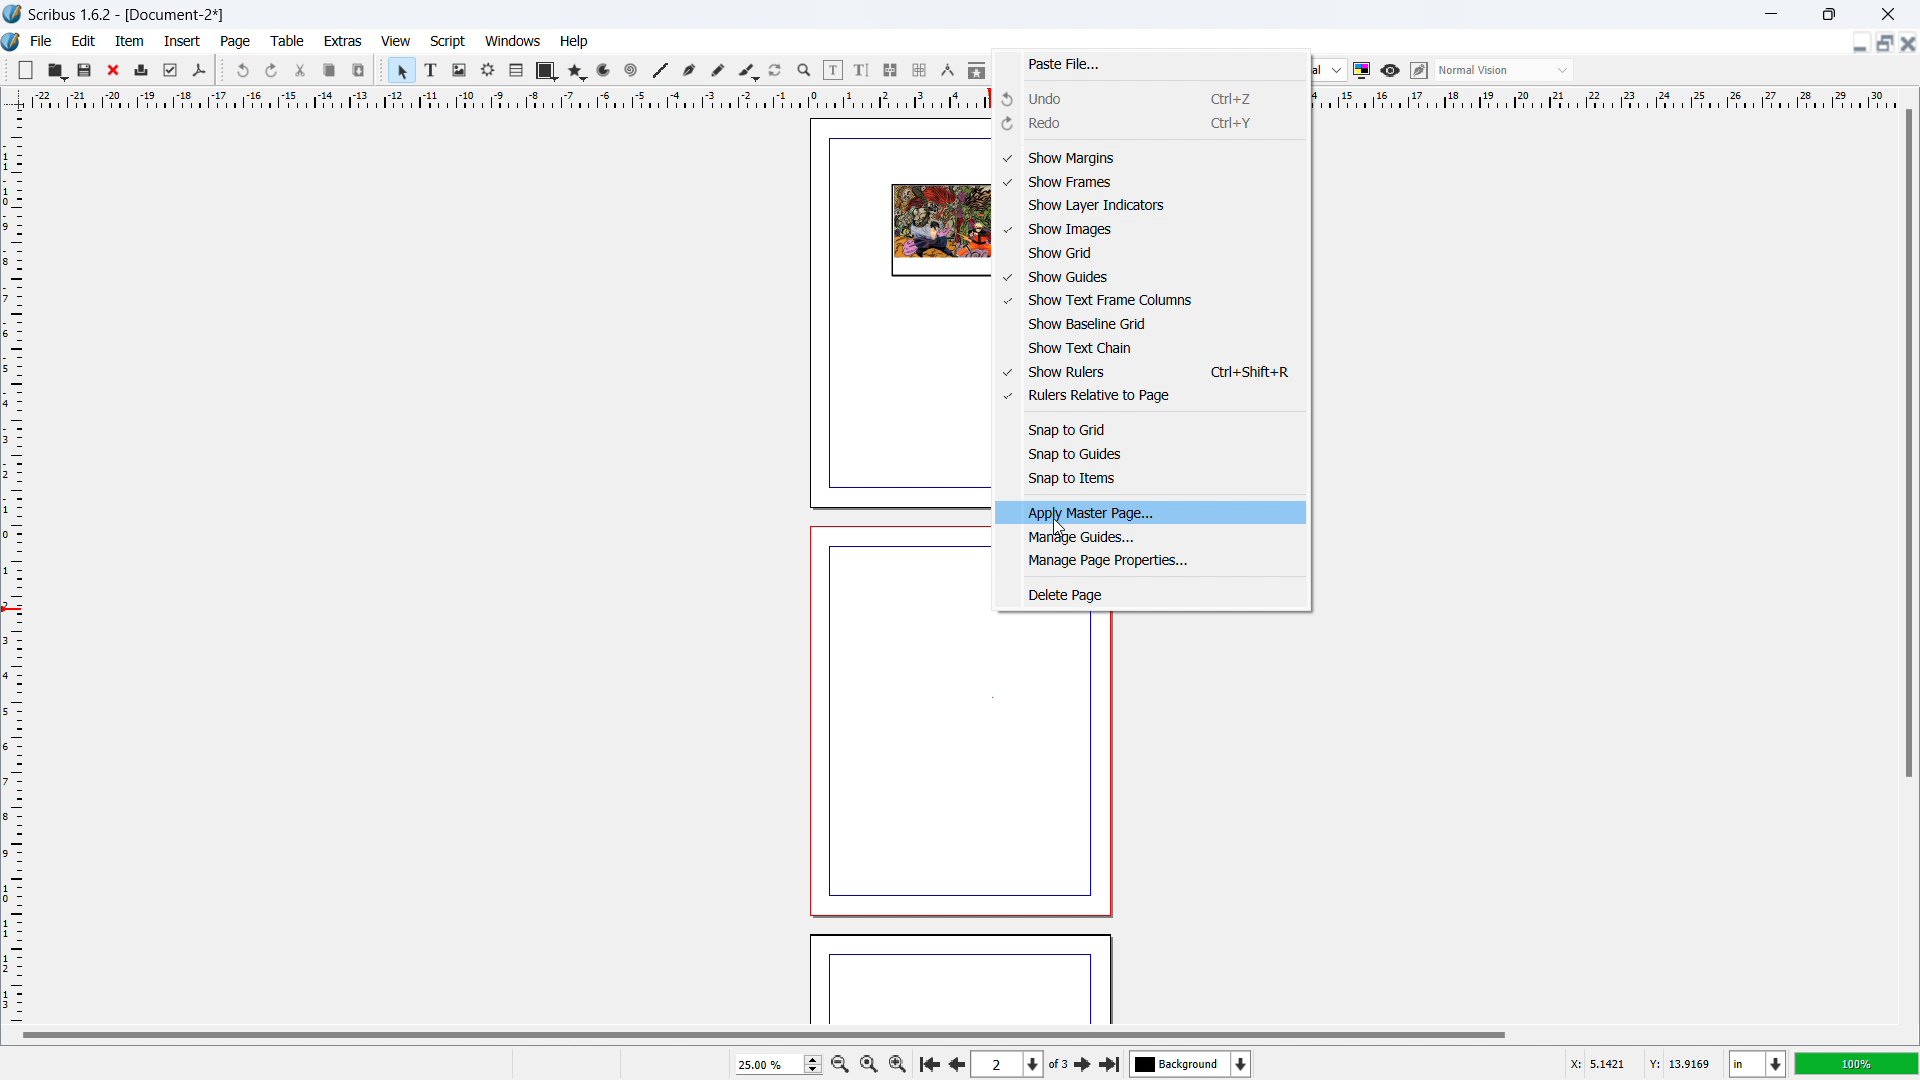  Describe the element at coordinates (1151, 182) in the screenshot. I see `show frame toggle` at that location.